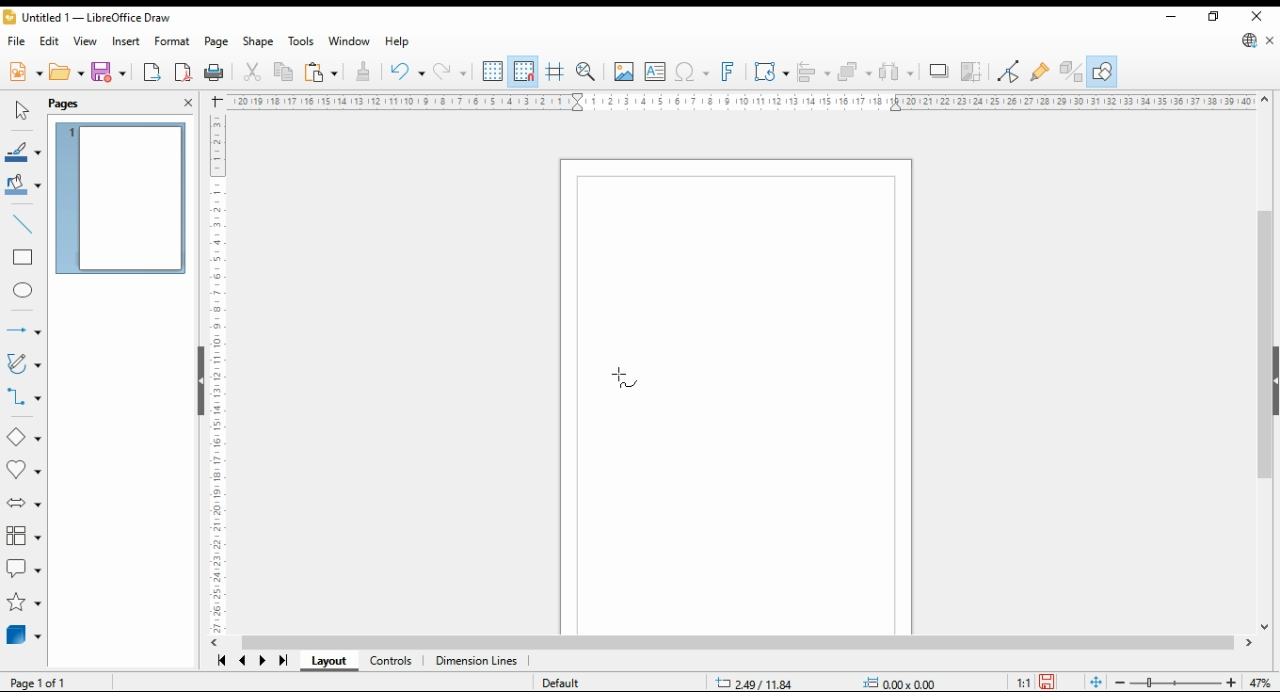 The width and height of the screenshot is (1280, 692). Describe the element at coordinates (899, 682) in the screenshot. I see `.00x 0.00` at that location.